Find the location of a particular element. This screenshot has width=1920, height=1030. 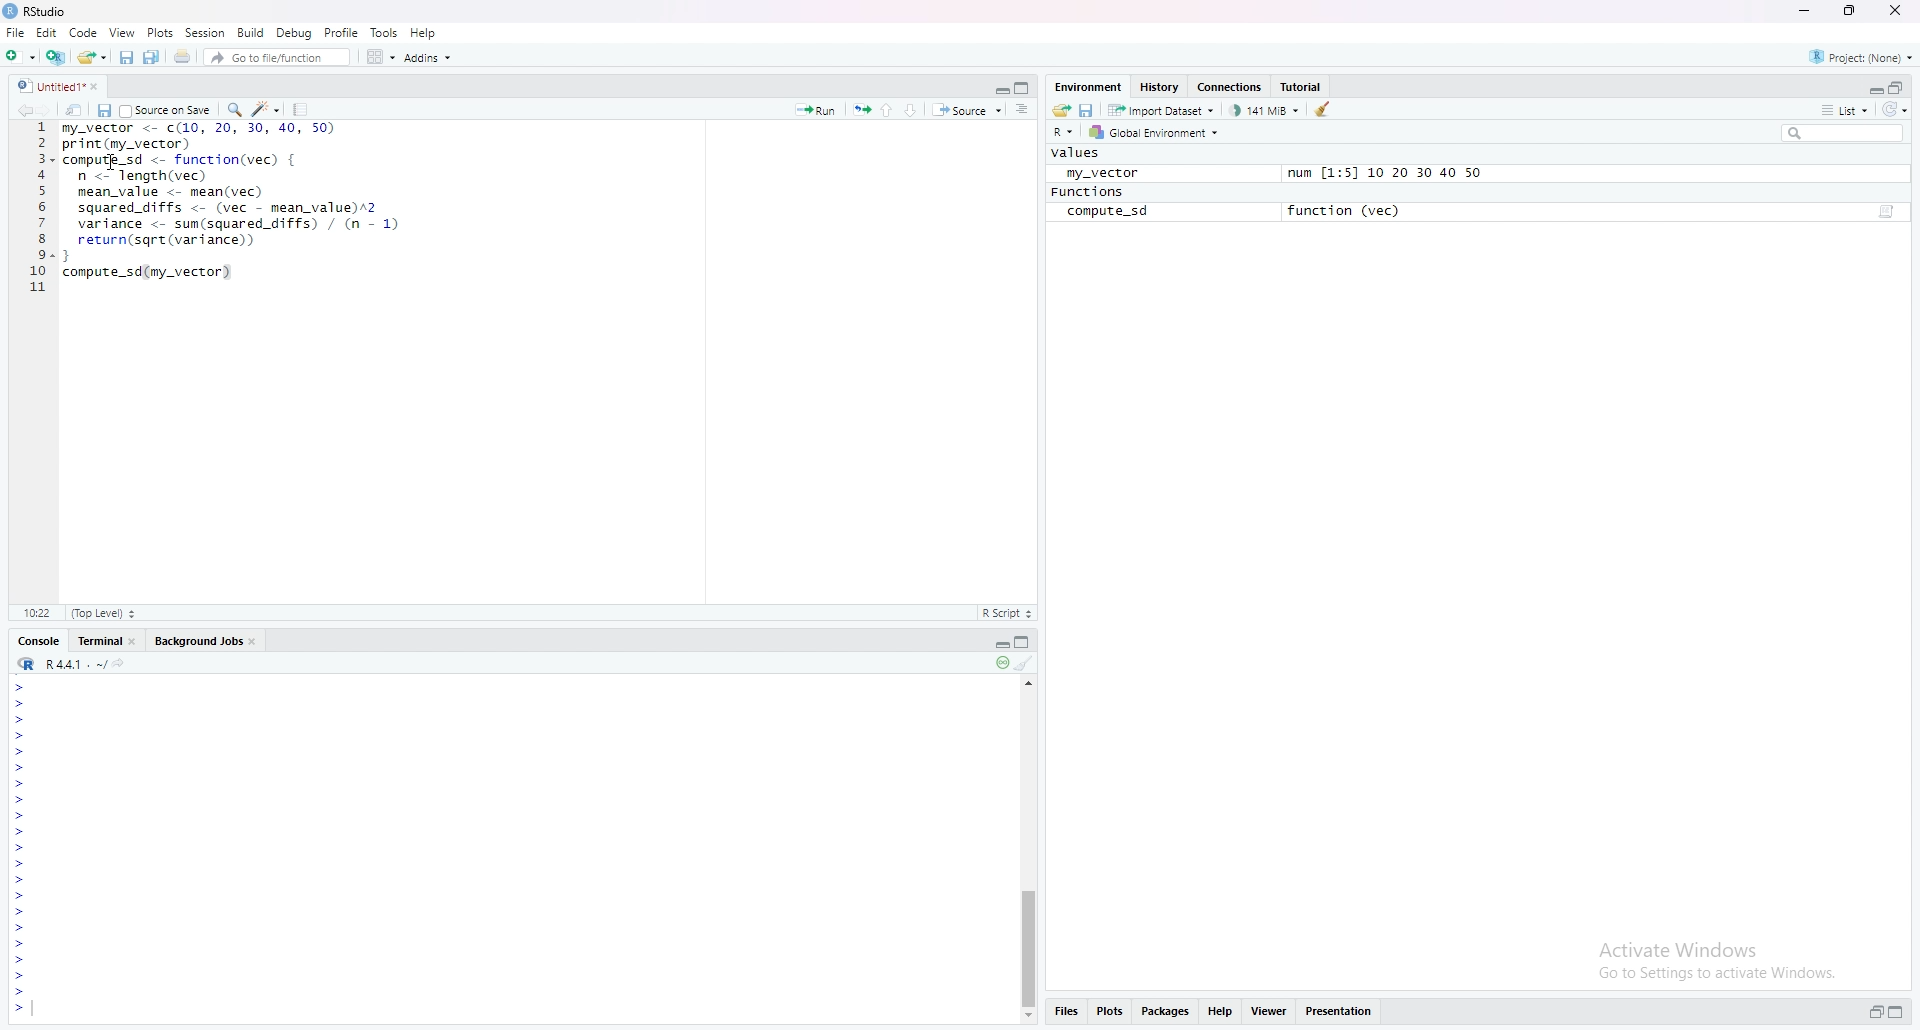

Prompt cursor is located at coordinates (18, 1009).